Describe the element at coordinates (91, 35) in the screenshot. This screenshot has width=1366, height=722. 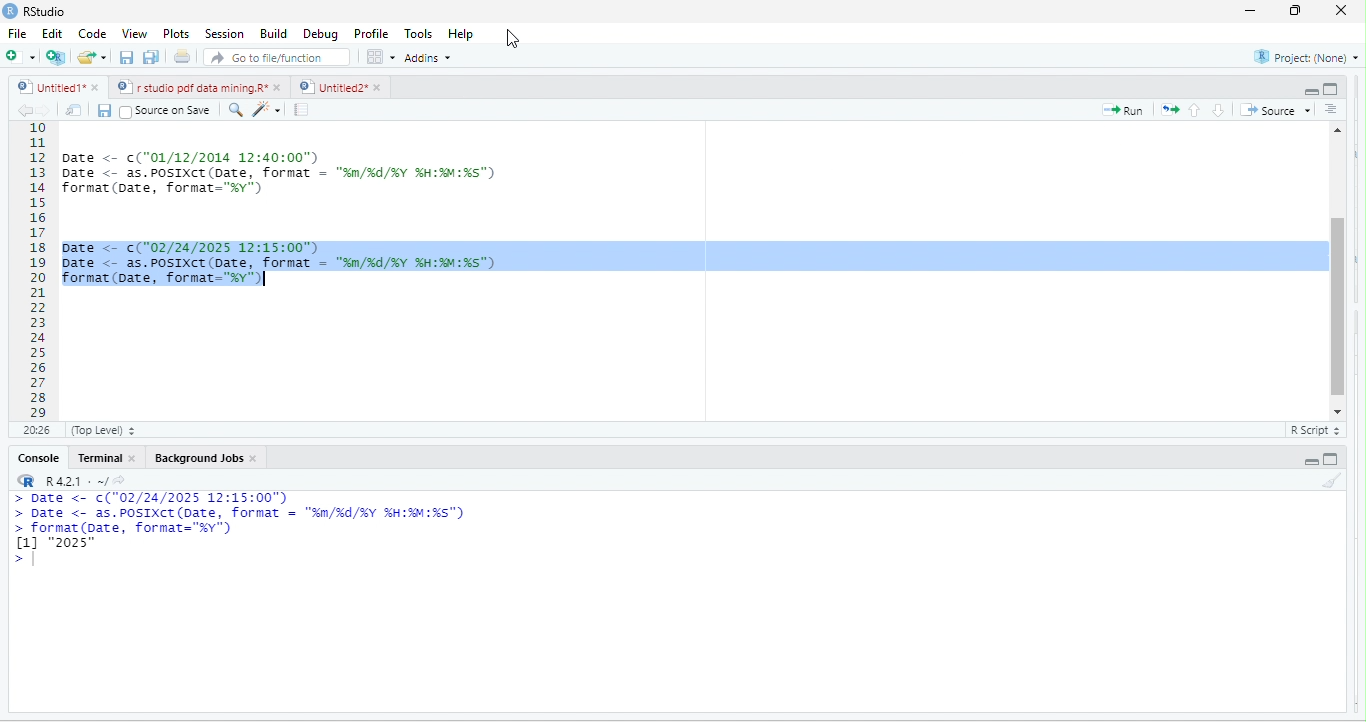
I see `Code` at that location.